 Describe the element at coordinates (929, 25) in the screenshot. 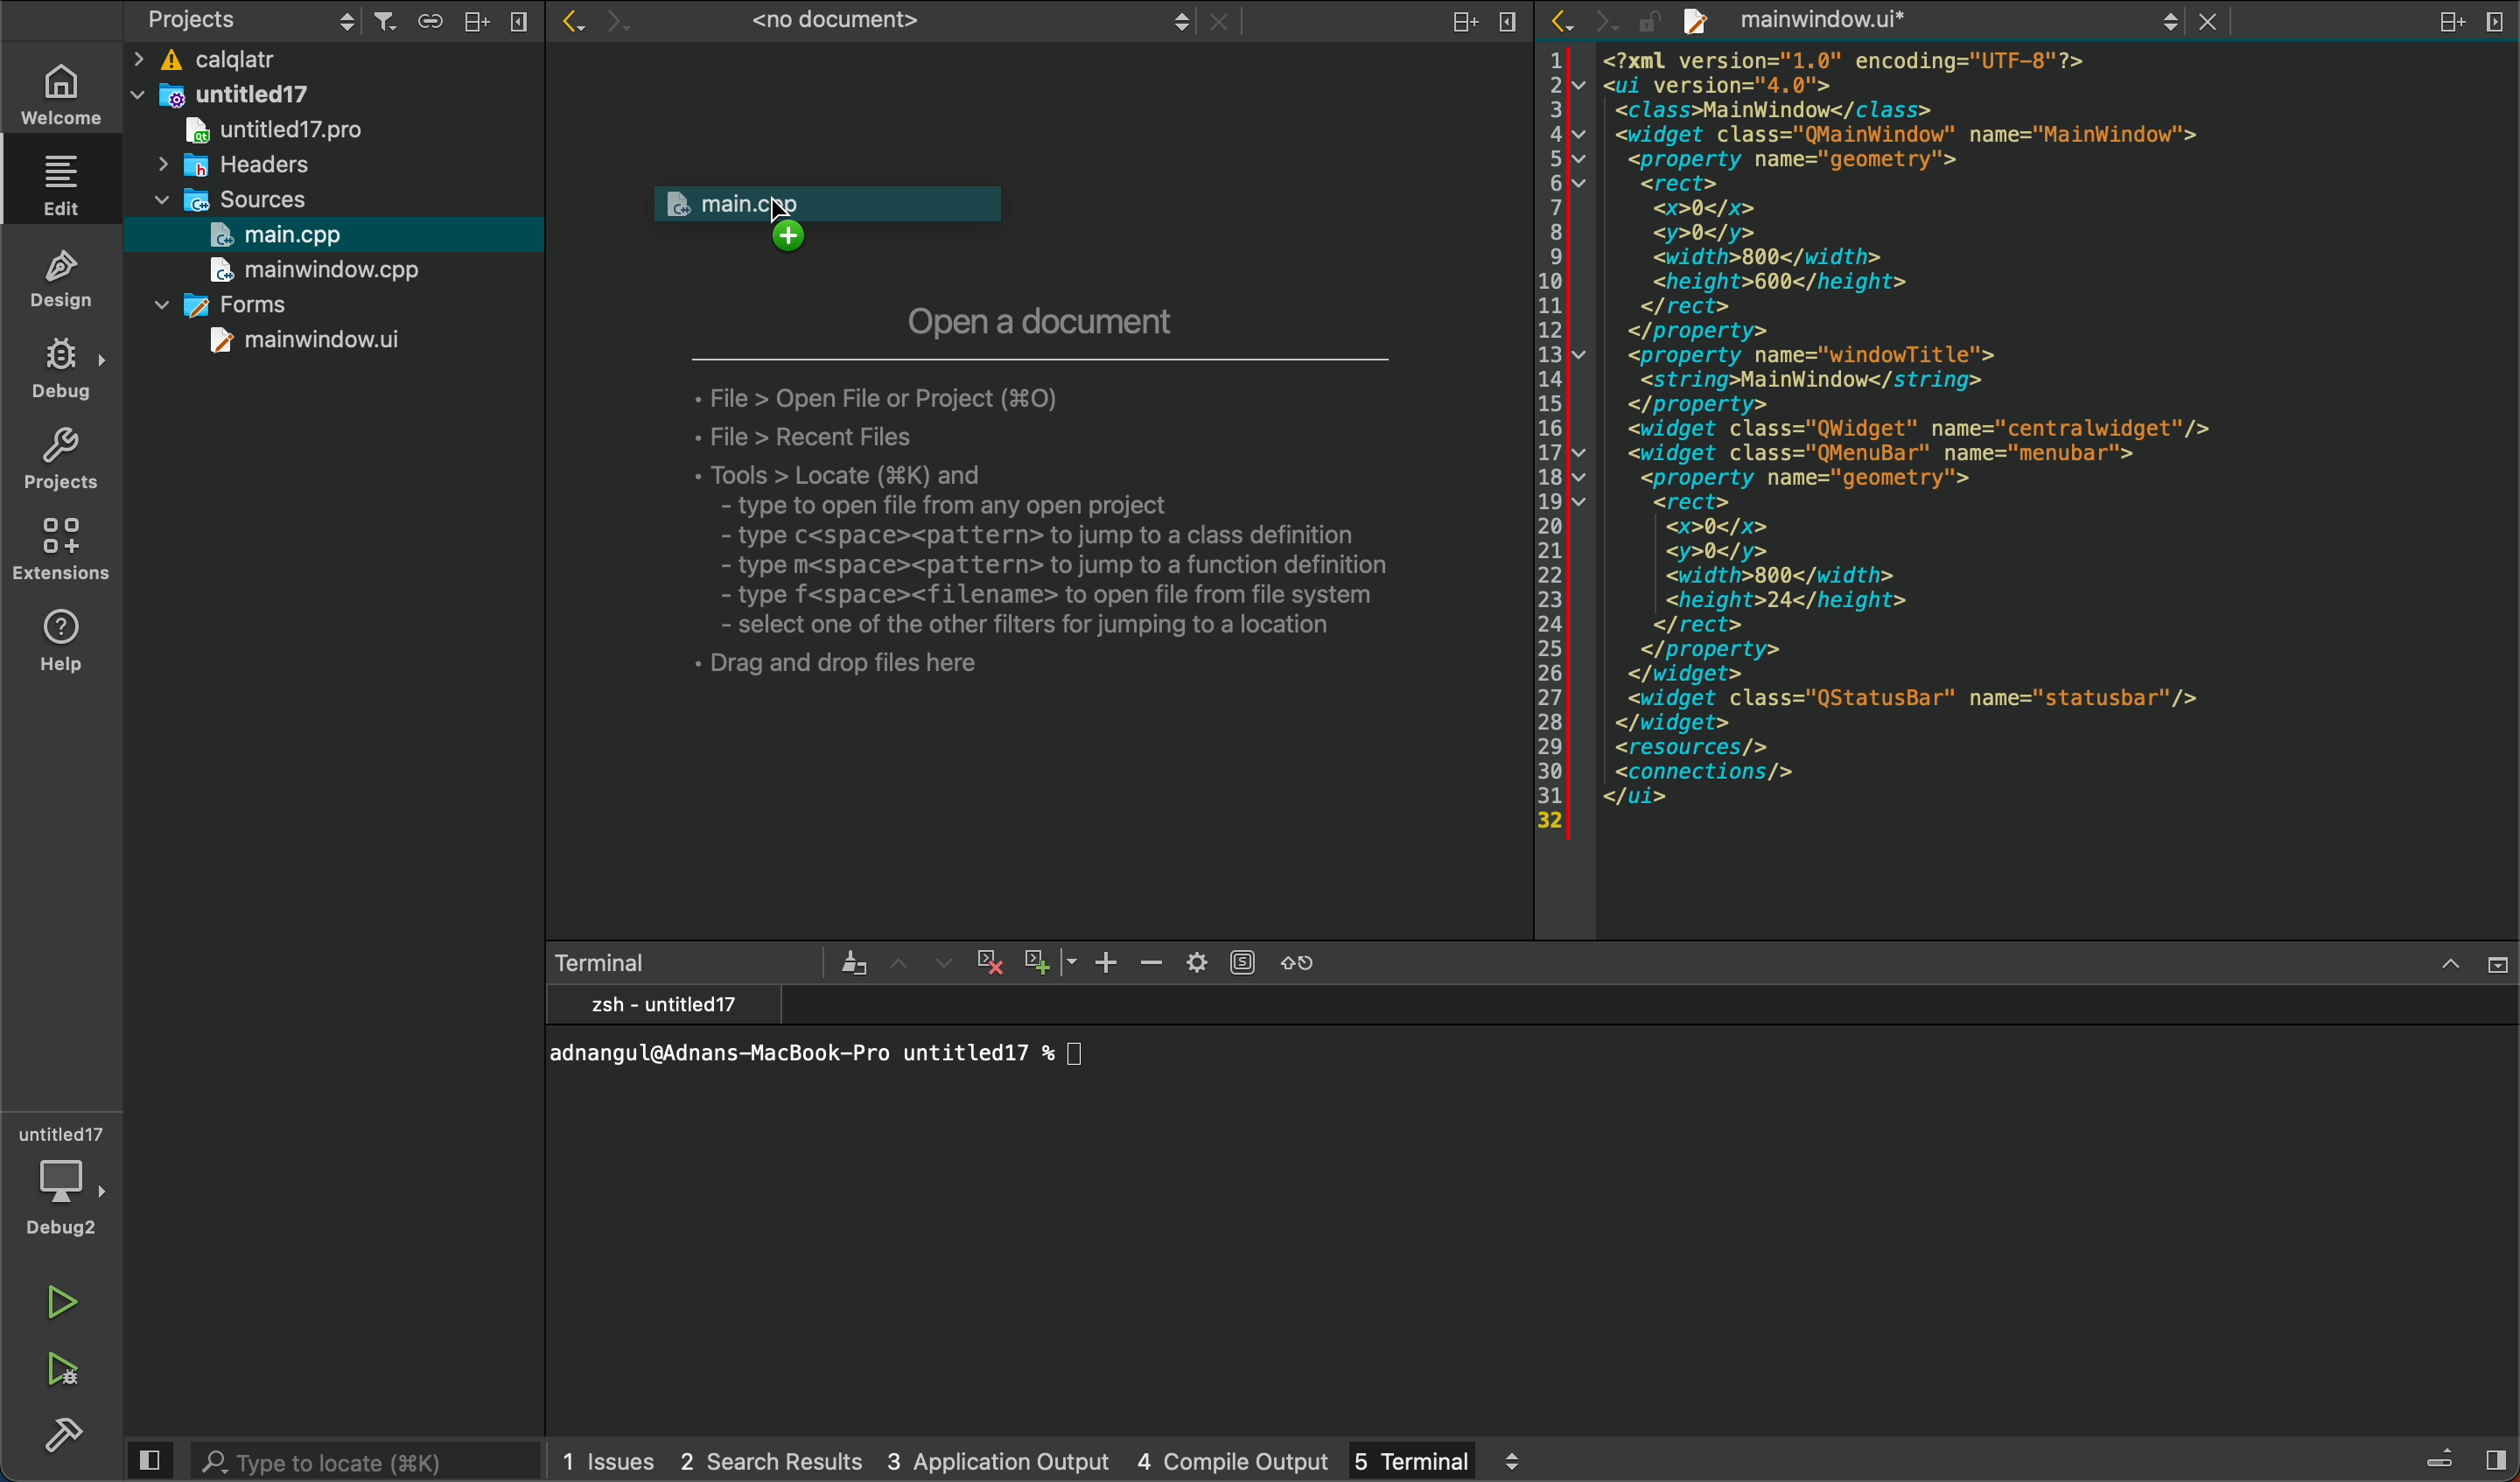

I see `no document` at that location.